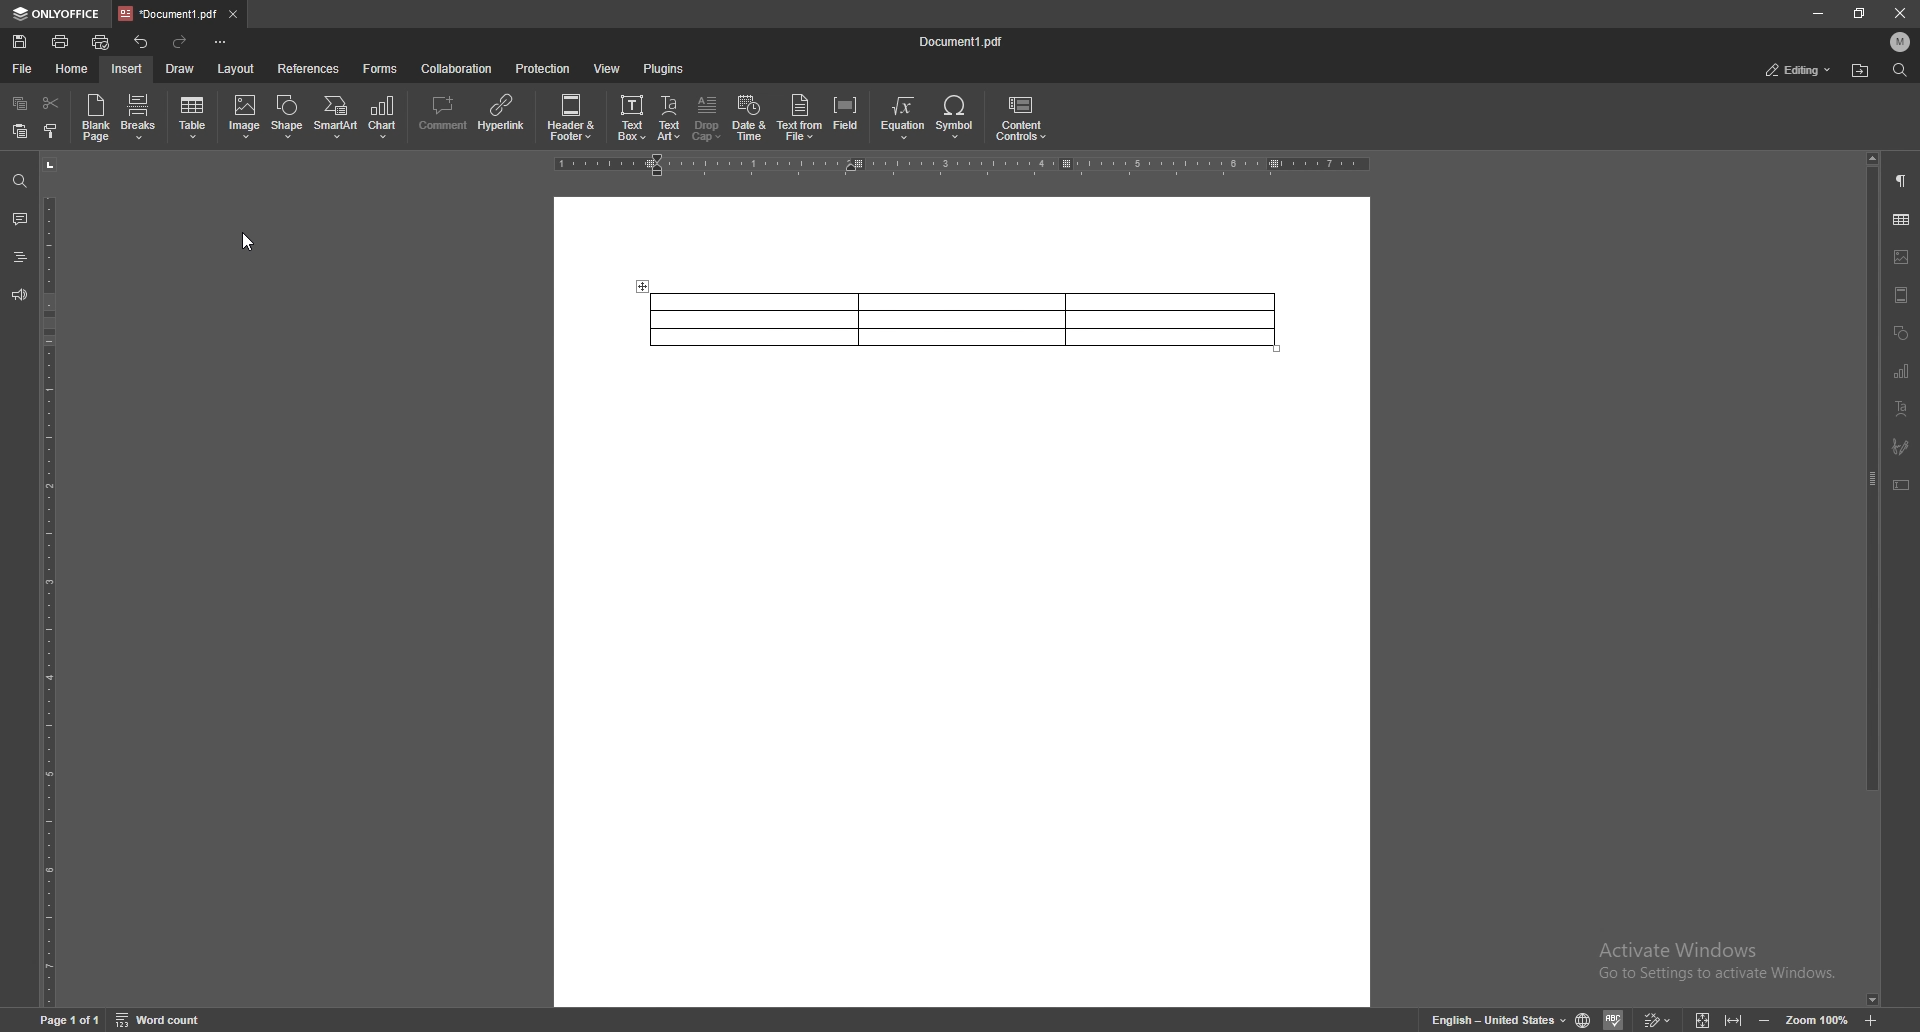 This screenshot has width=1920, height=1032. What do you see at coordinates (669, 117) in the screenshot?
I see `text art` at bounding box center [669, 117].